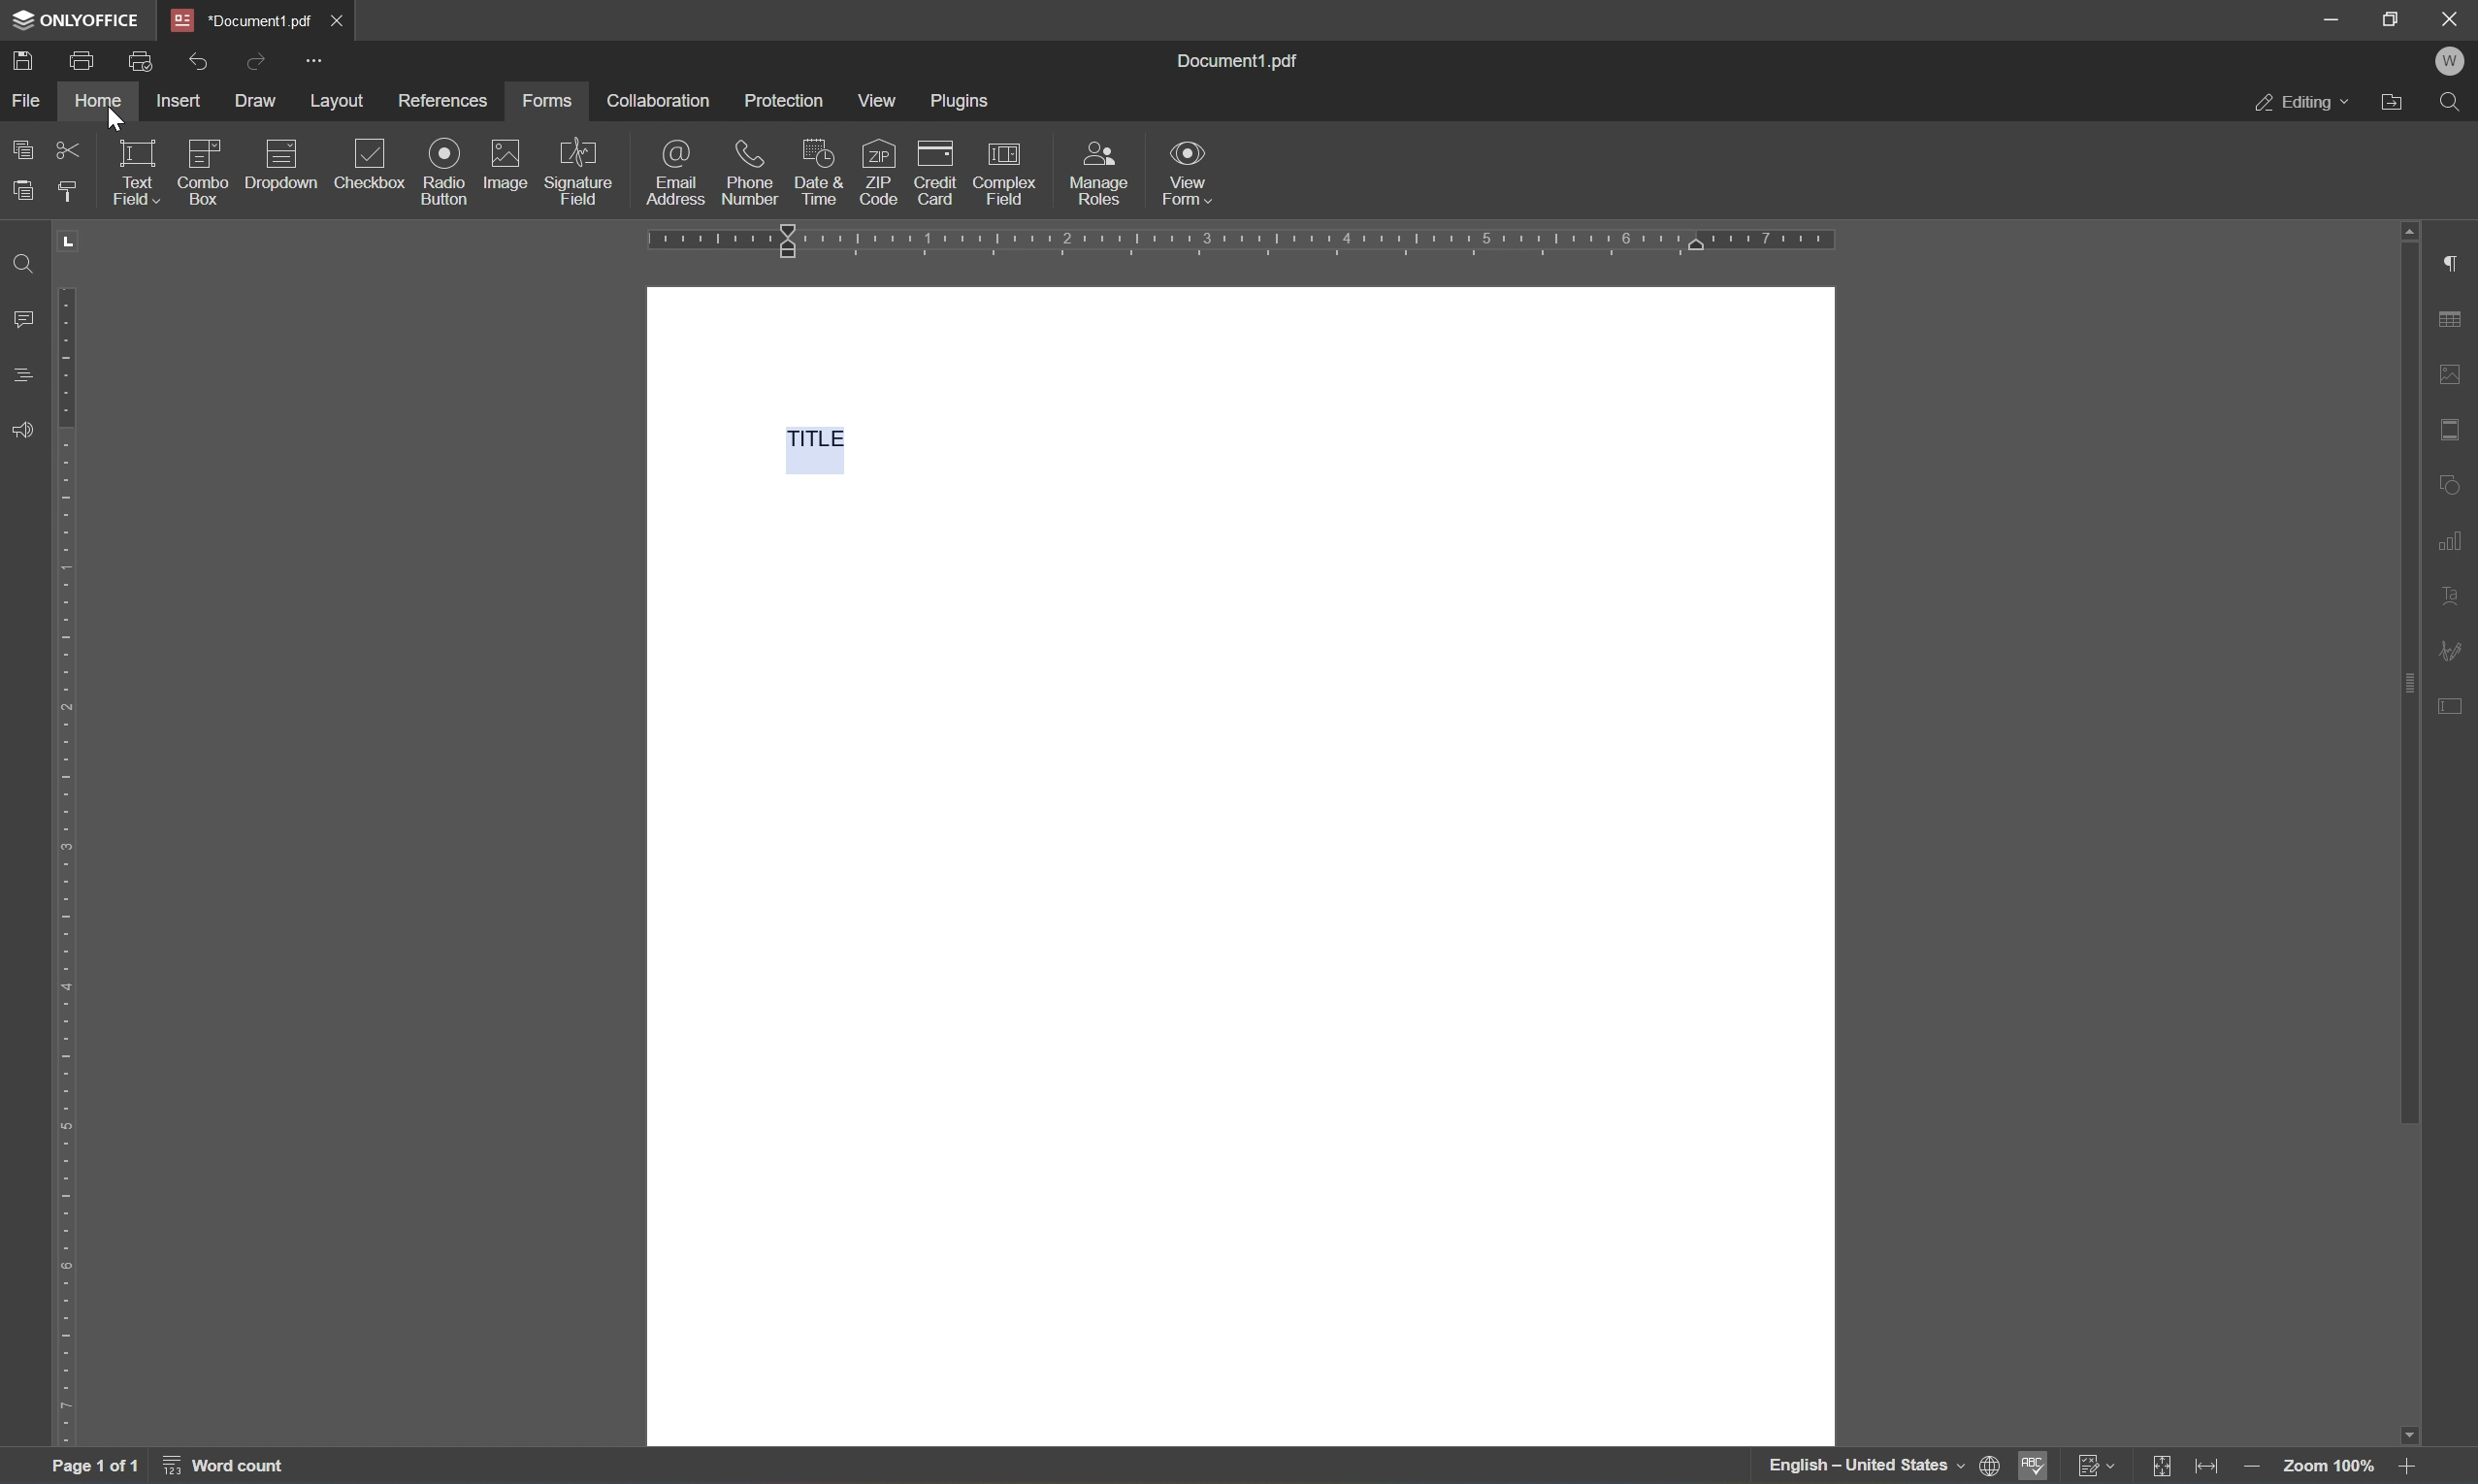 The image size is (2478, 1484). I want to click on undo, so click(200, 64).